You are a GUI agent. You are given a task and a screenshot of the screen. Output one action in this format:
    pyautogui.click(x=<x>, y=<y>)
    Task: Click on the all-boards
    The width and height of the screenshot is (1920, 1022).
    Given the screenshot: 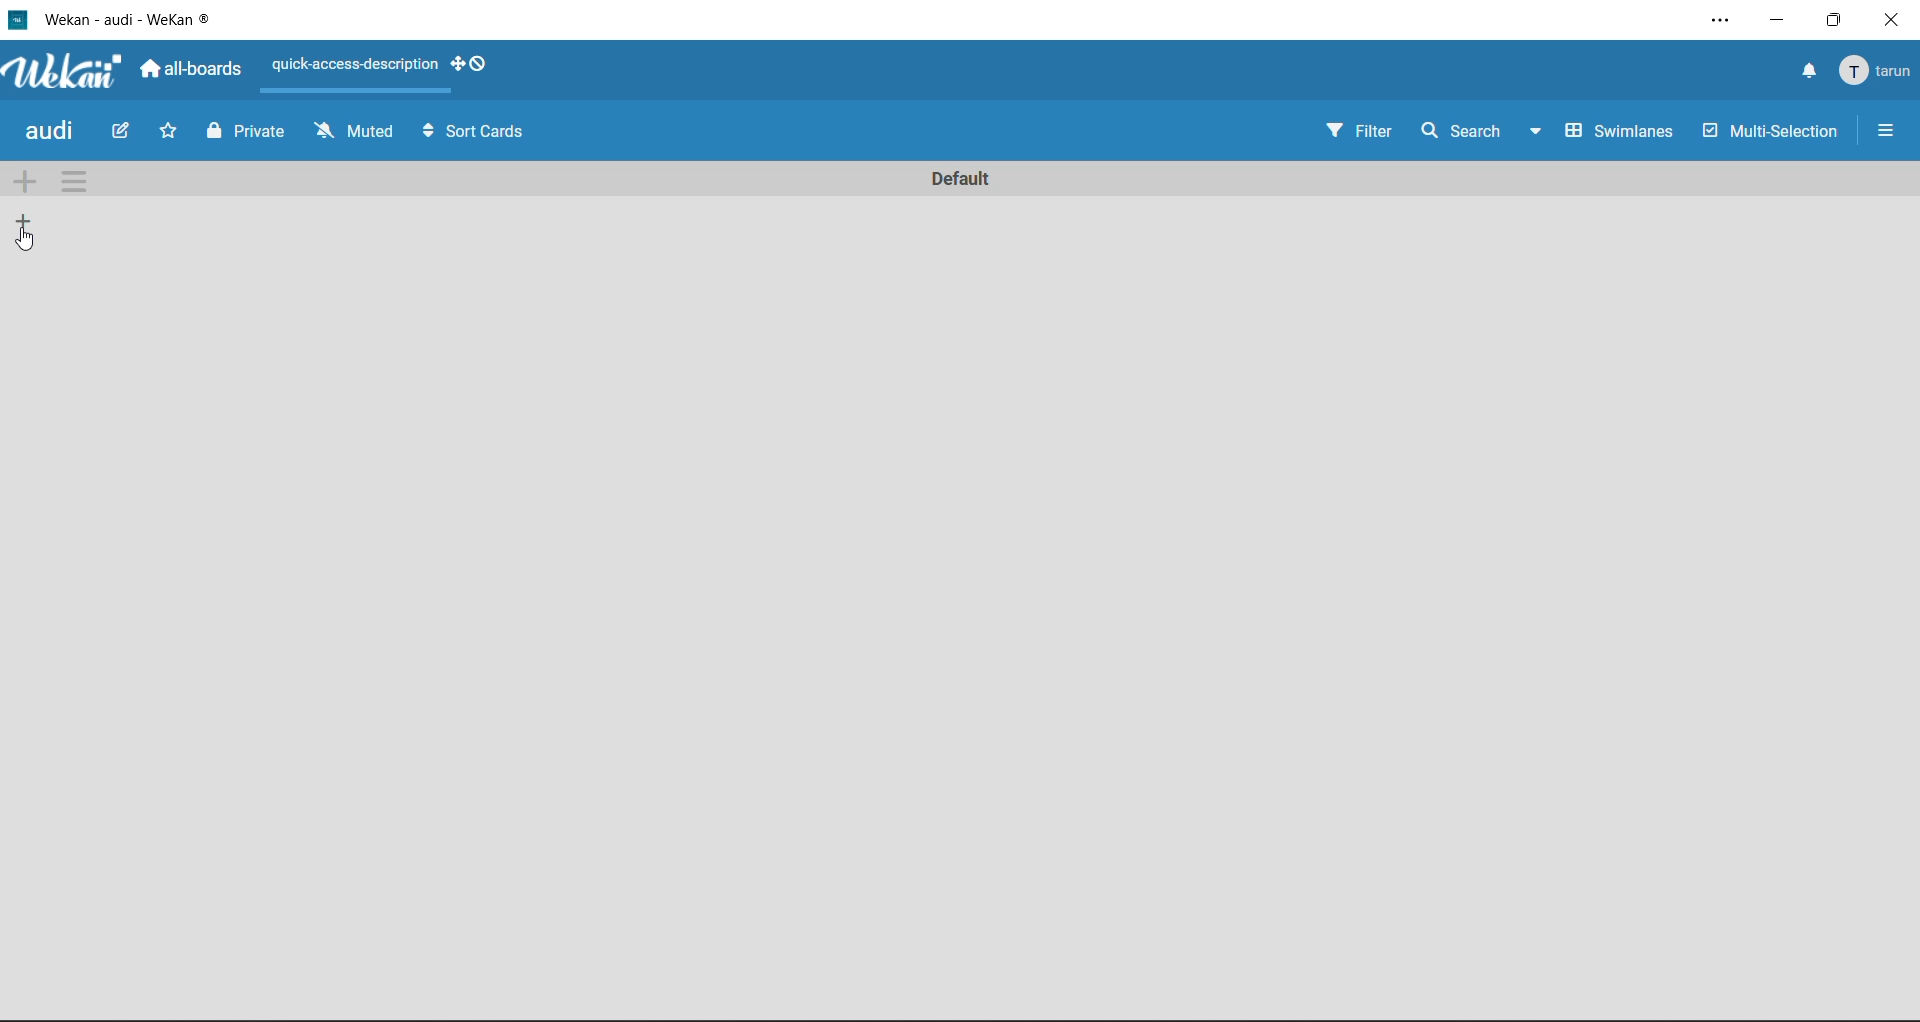 What is the action you would take?
    pyautogui.click(x=190, y=69)
    